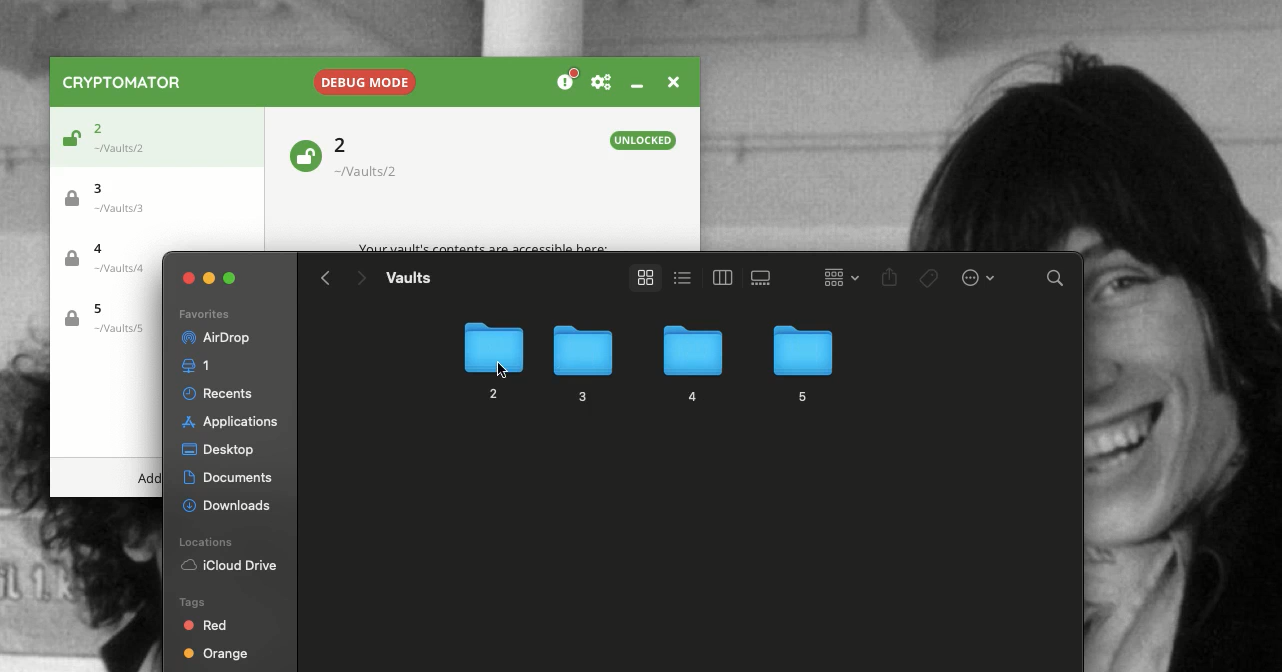 The height and width of the screenshot is (672, 1282). I want to click on Grid view, so click(836, 276).